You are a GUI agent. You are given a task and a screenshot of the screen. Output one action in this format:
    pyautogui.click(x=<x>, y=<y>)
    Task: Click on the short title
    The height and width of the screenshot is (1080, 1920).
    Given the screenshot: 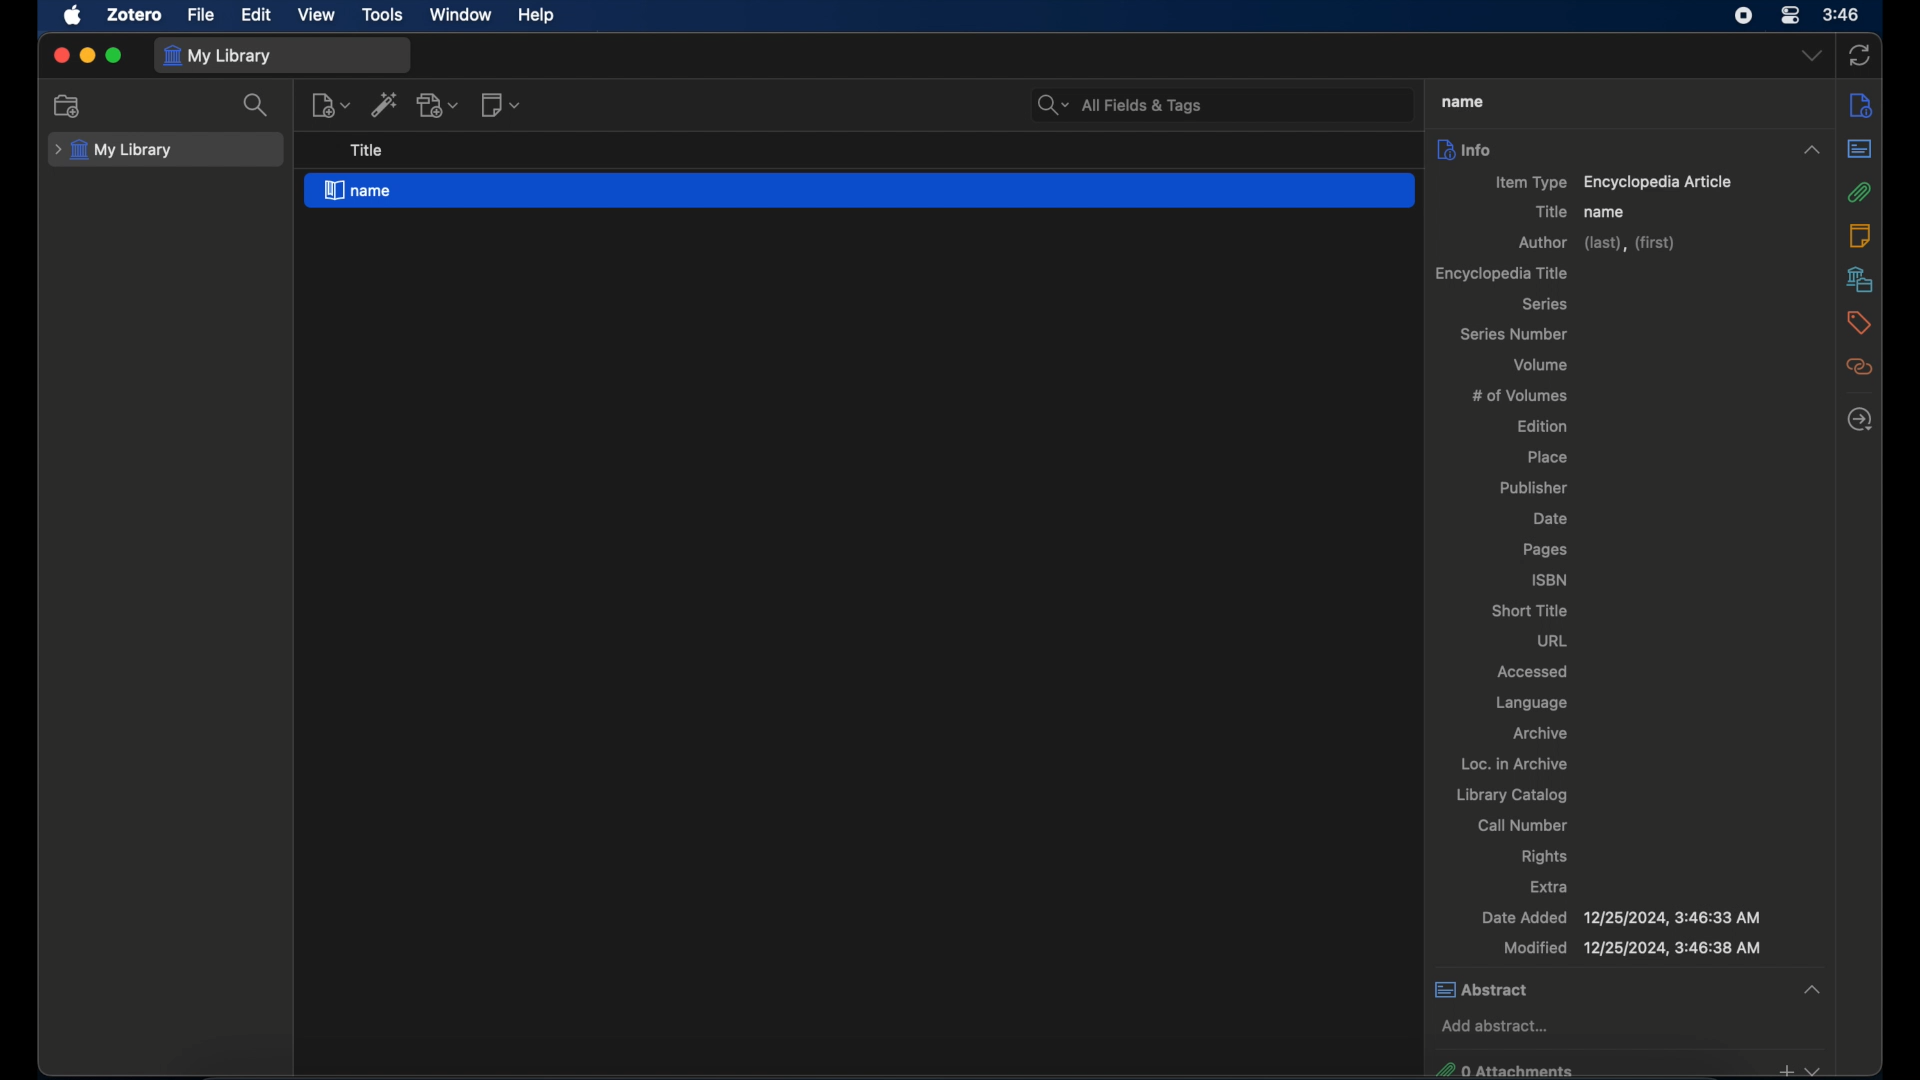 What is the action you would take?
    pyautogui.click(x=1531, y=610)
    